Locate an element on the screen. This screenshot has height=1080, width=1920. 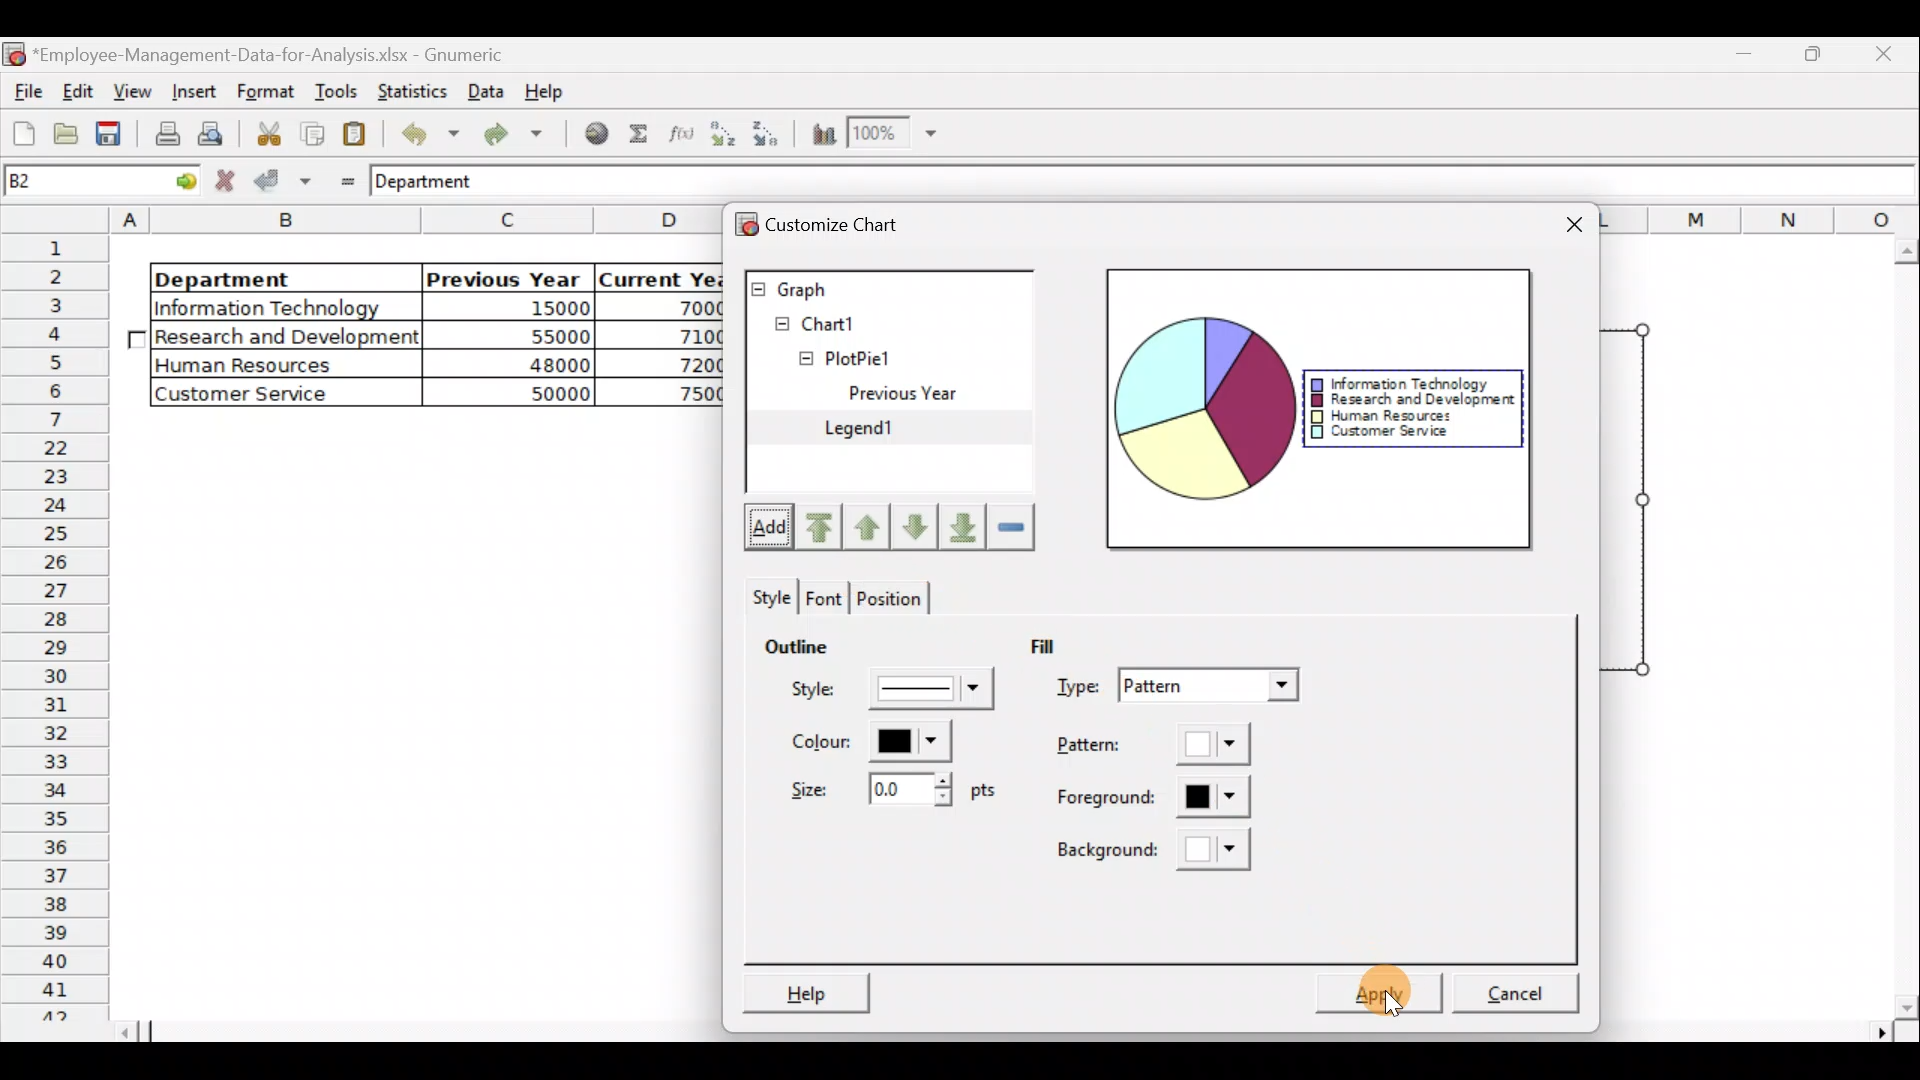
Style is located at coordinates (884, 694).